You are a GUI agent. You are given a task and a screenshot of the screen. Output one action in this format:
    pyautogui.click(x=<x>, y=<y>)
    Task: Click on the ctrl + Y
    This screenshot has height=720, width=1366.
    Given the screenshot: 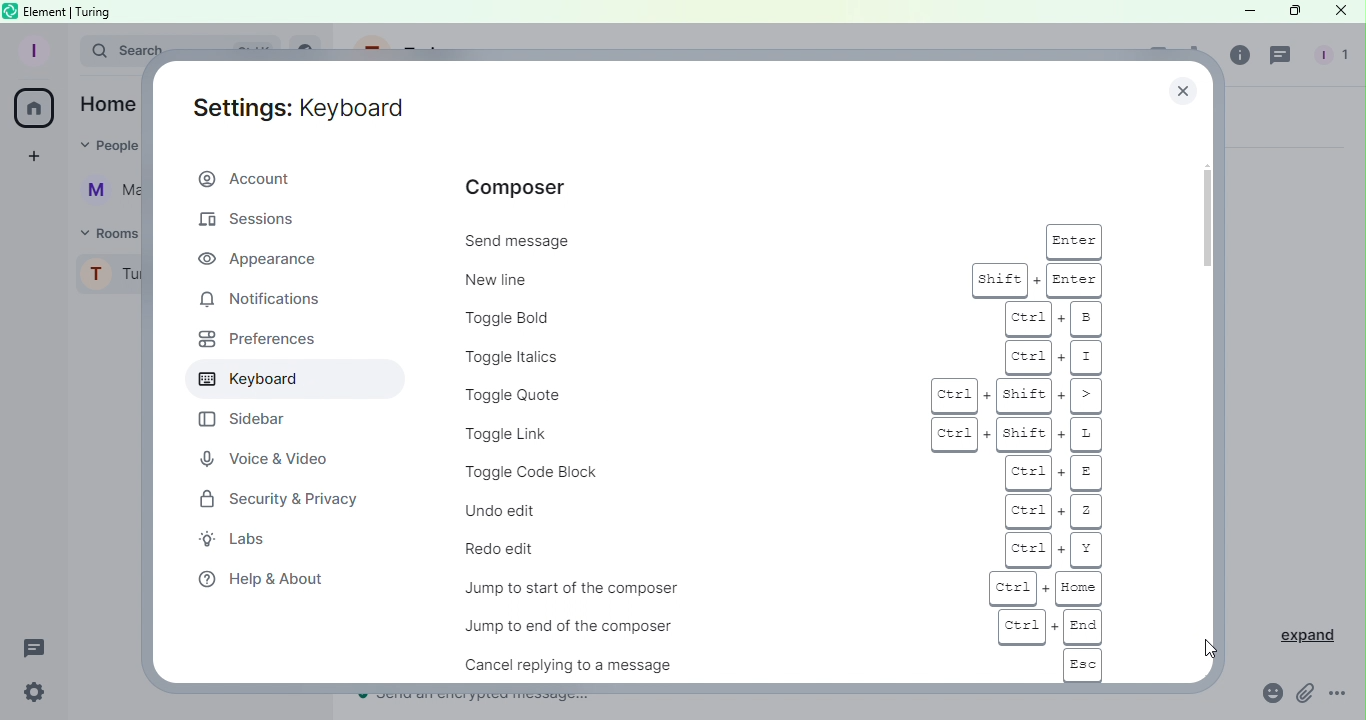 What is the action you would take?
    pyautogui.click(x=1056, y=549)
    